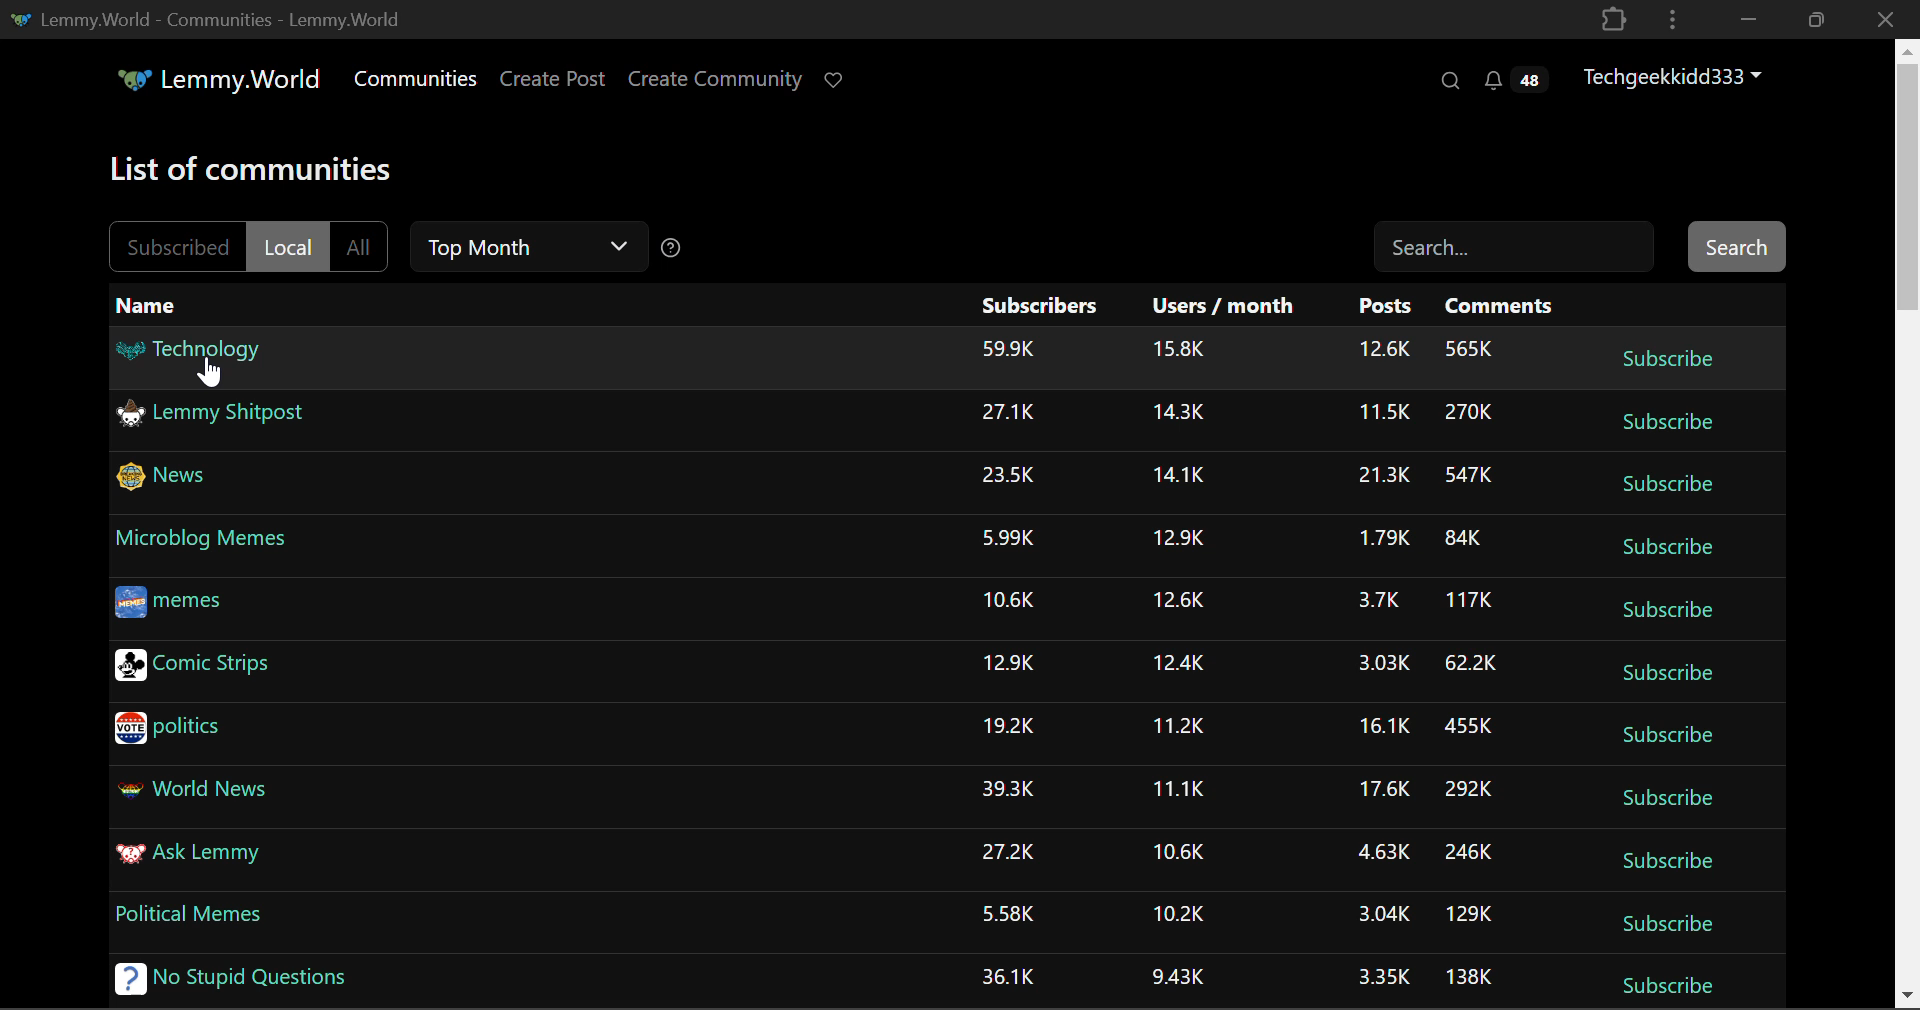 Image resolution: width=1920 pixels, height=1010 pixels. I want to click on Amount , so click(1006, 664).